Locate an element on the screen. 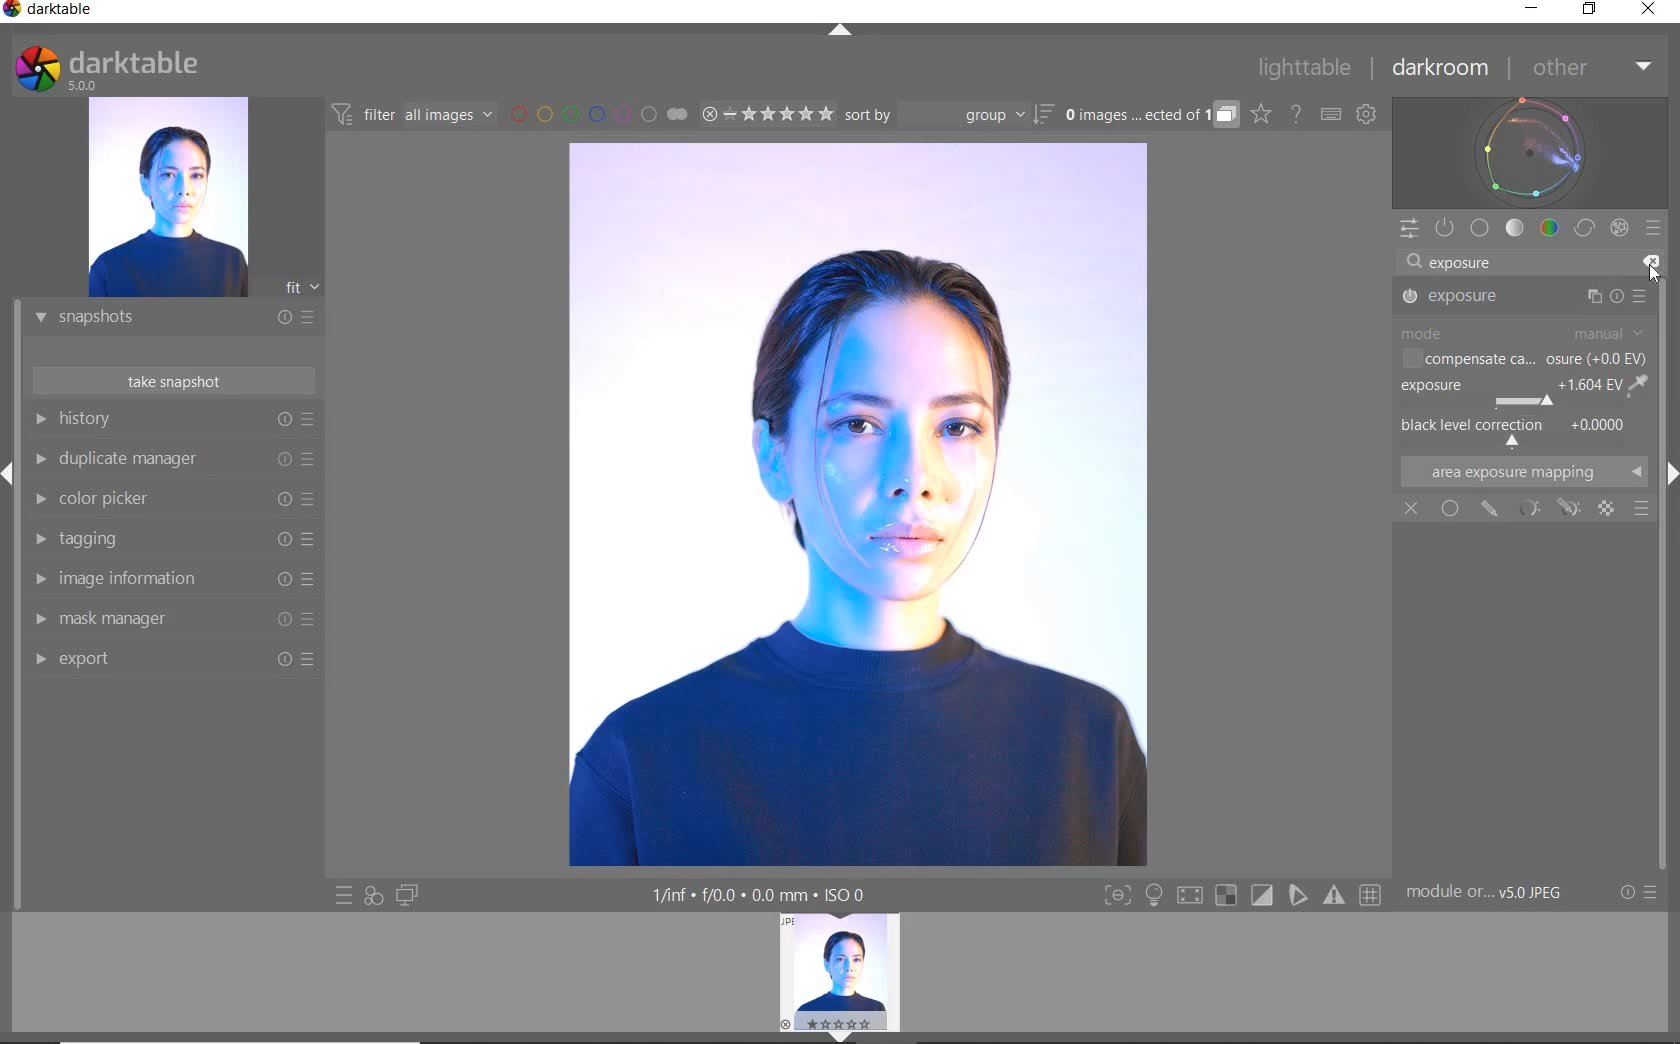 The width and height of the screenshot is (1680, 1044). INPUT VALUE is located at coordinates (1463, 265).